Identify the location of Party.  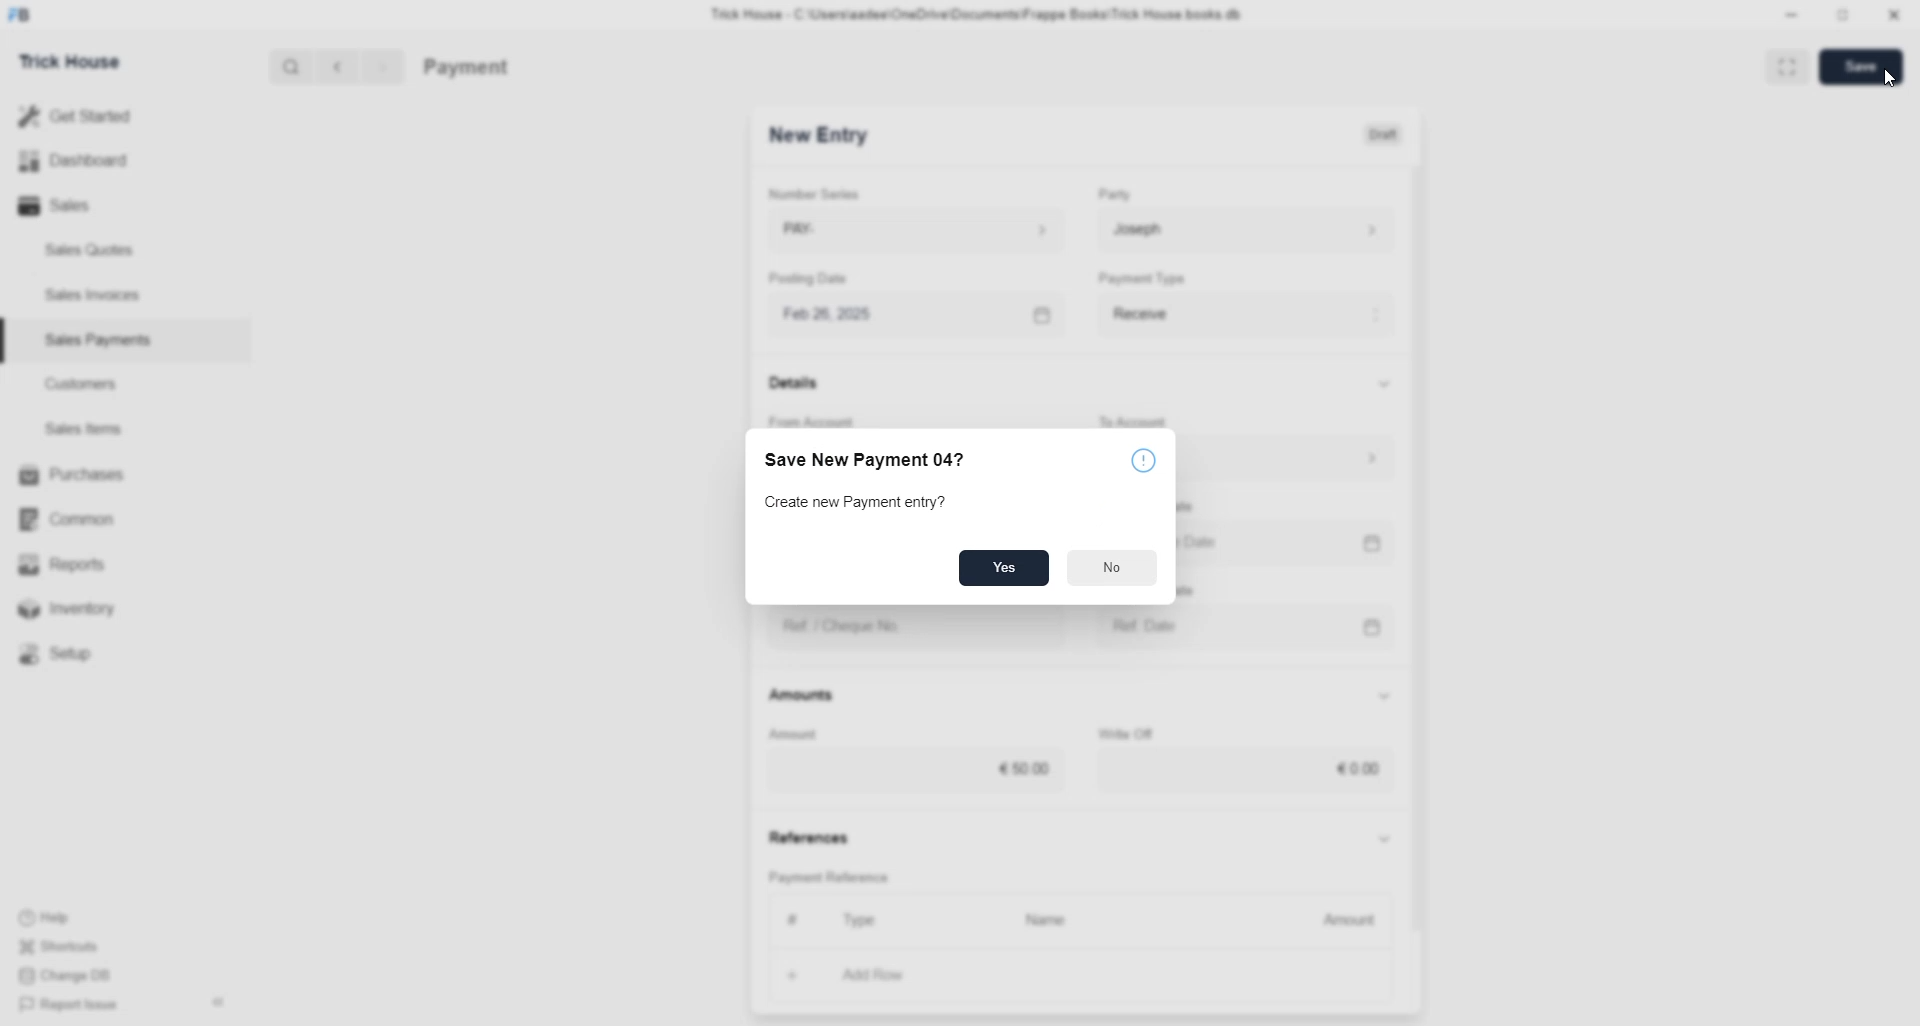
(1115, 193).